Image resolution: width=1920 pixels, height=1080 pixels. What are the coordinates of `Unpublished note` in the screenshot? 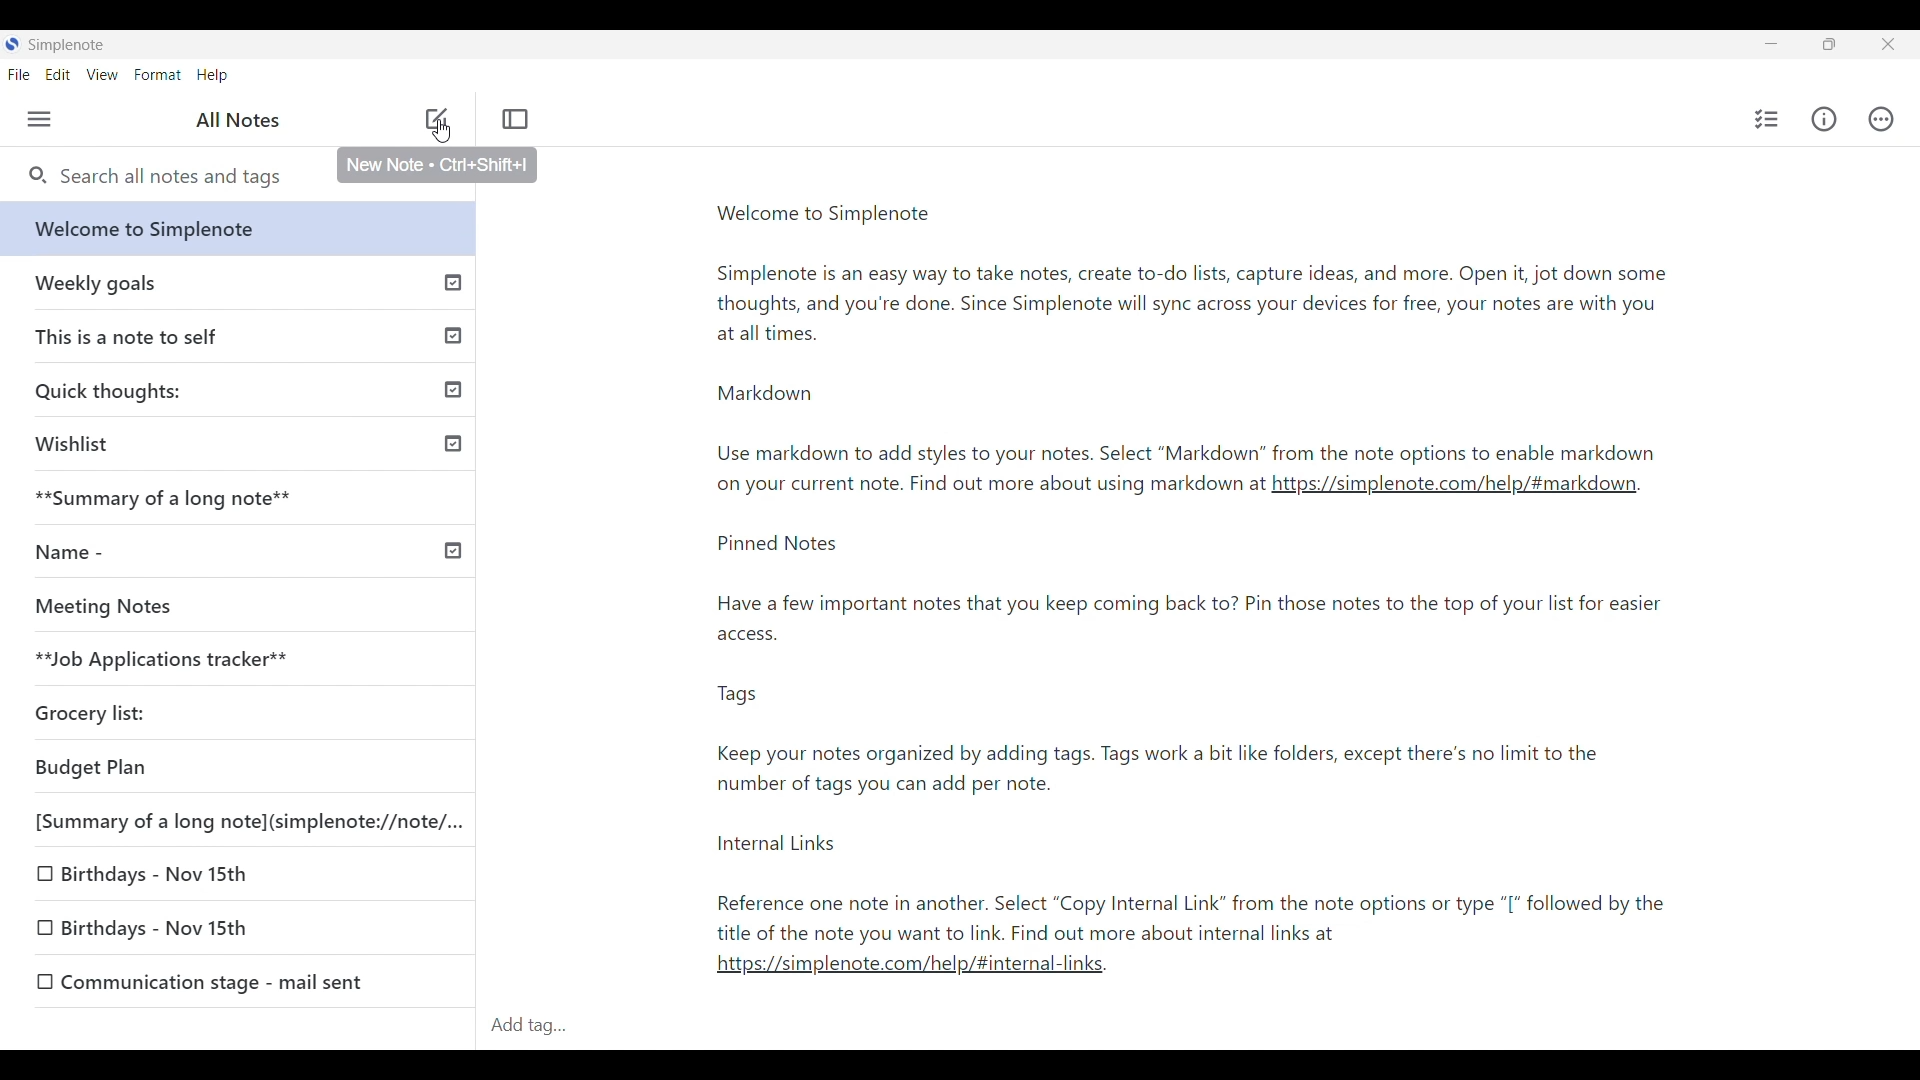 It's located at (92, 714).